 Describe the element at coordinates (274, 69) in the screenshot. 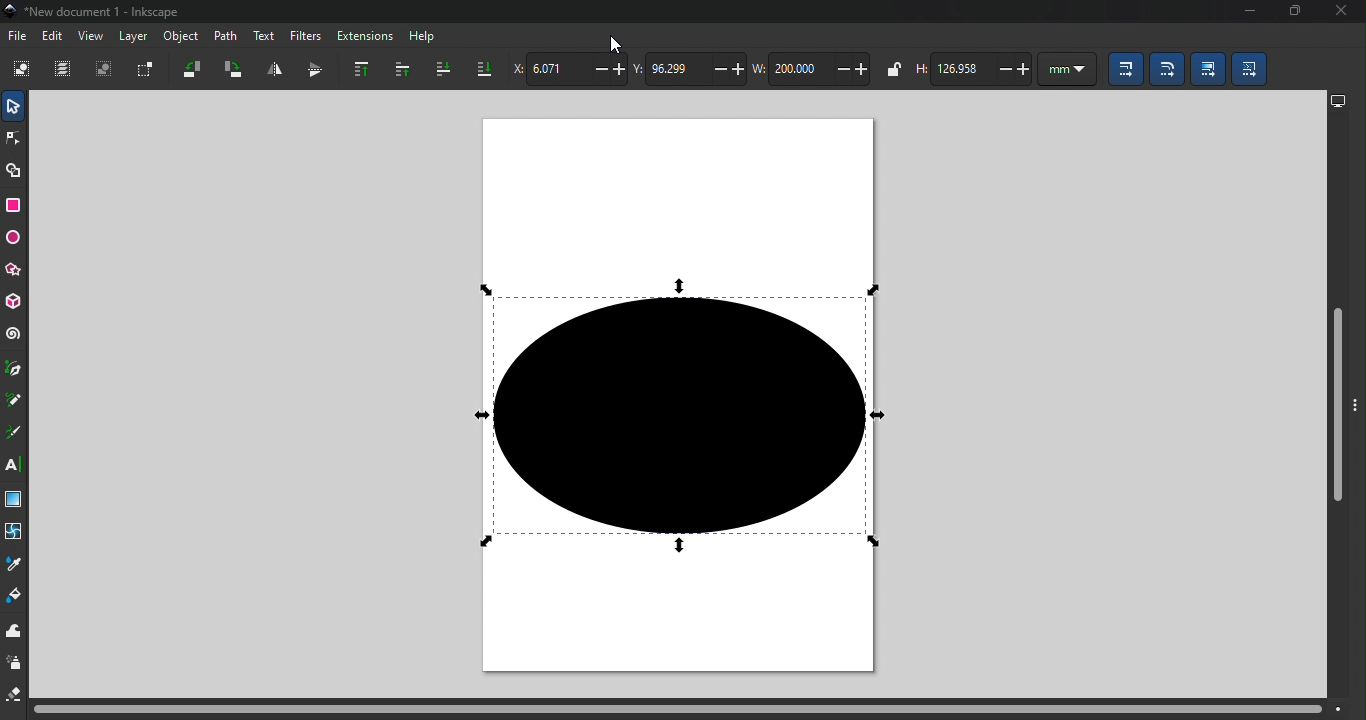

I see `Object flip horizontal` at that location.